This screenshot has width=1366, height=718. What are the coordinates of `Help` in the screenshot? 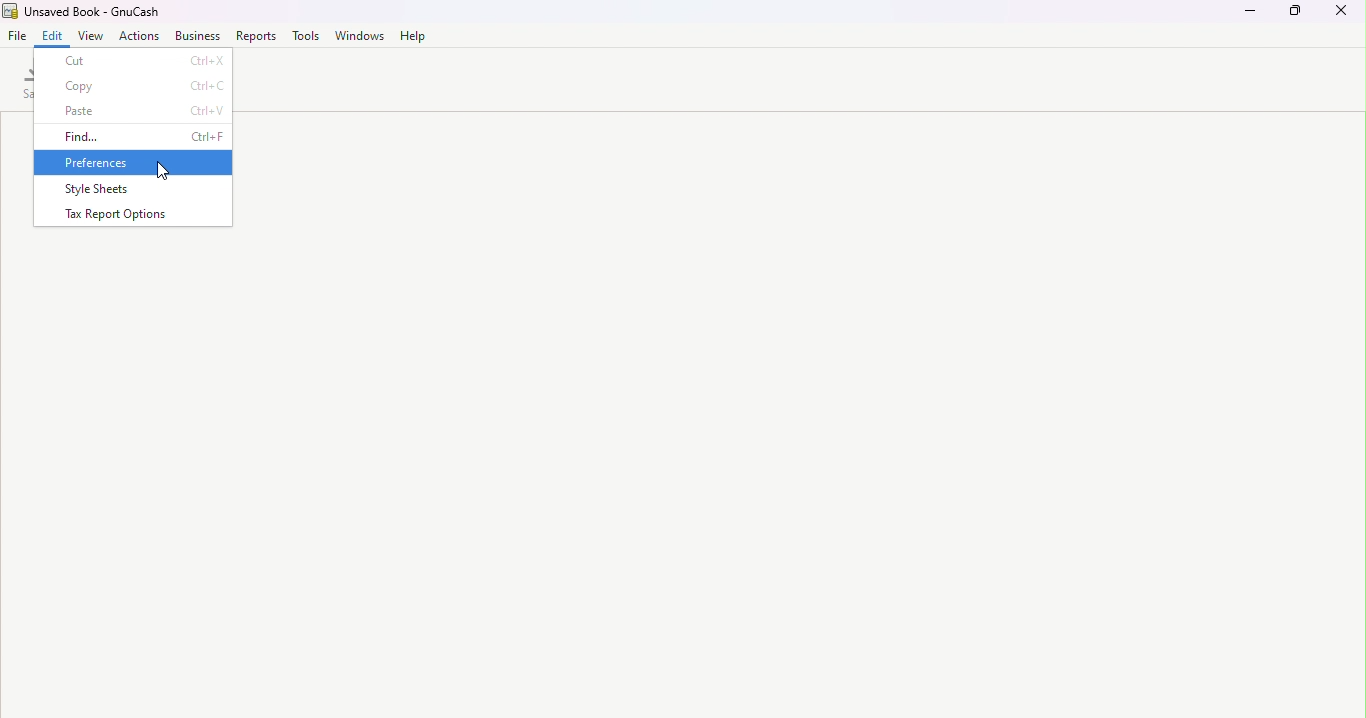 It's located at (409, 36).